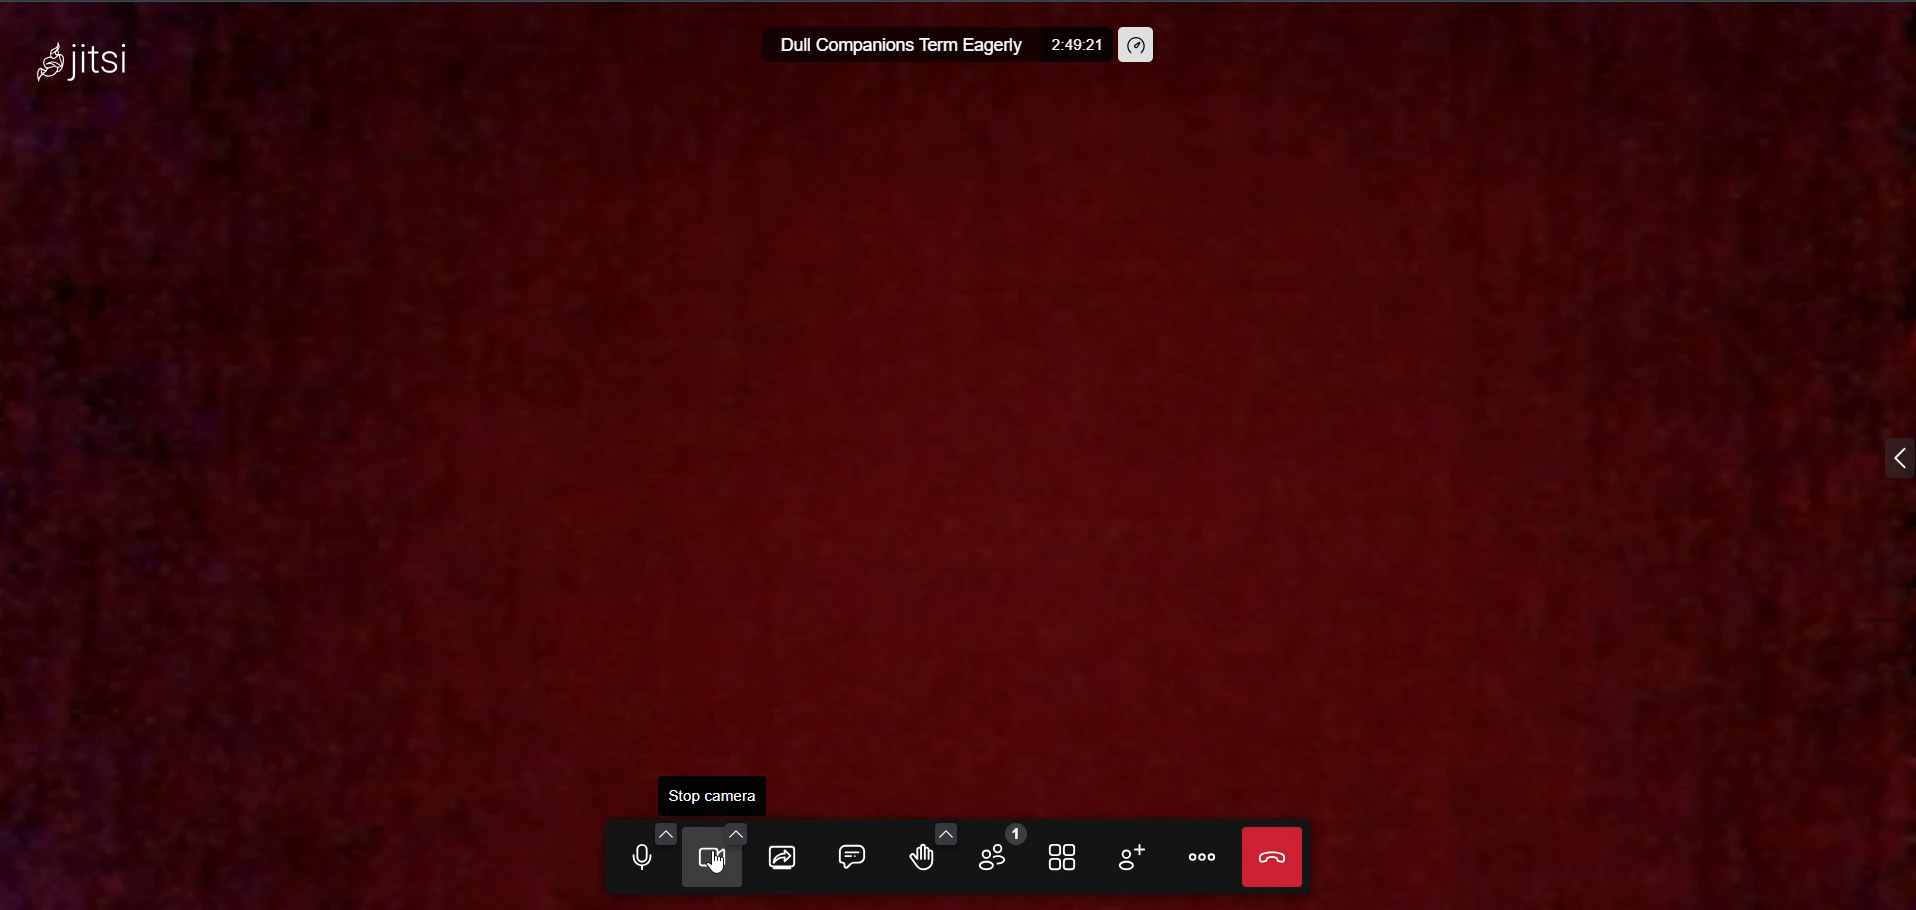 Image resolution: width=1916 pixels, height=910 pixels. I want to click on audio setting, so click(656, 831).